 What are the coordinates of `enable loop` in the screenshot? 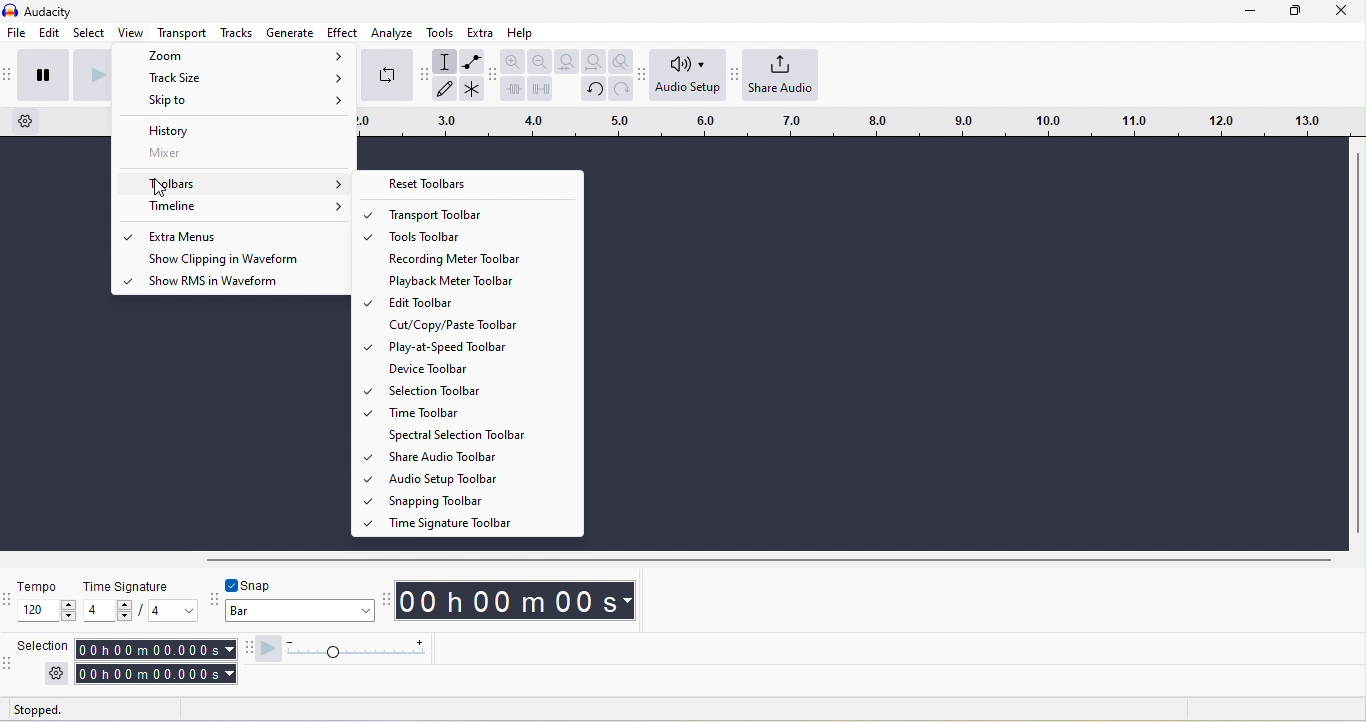 It's located at (387, 76).